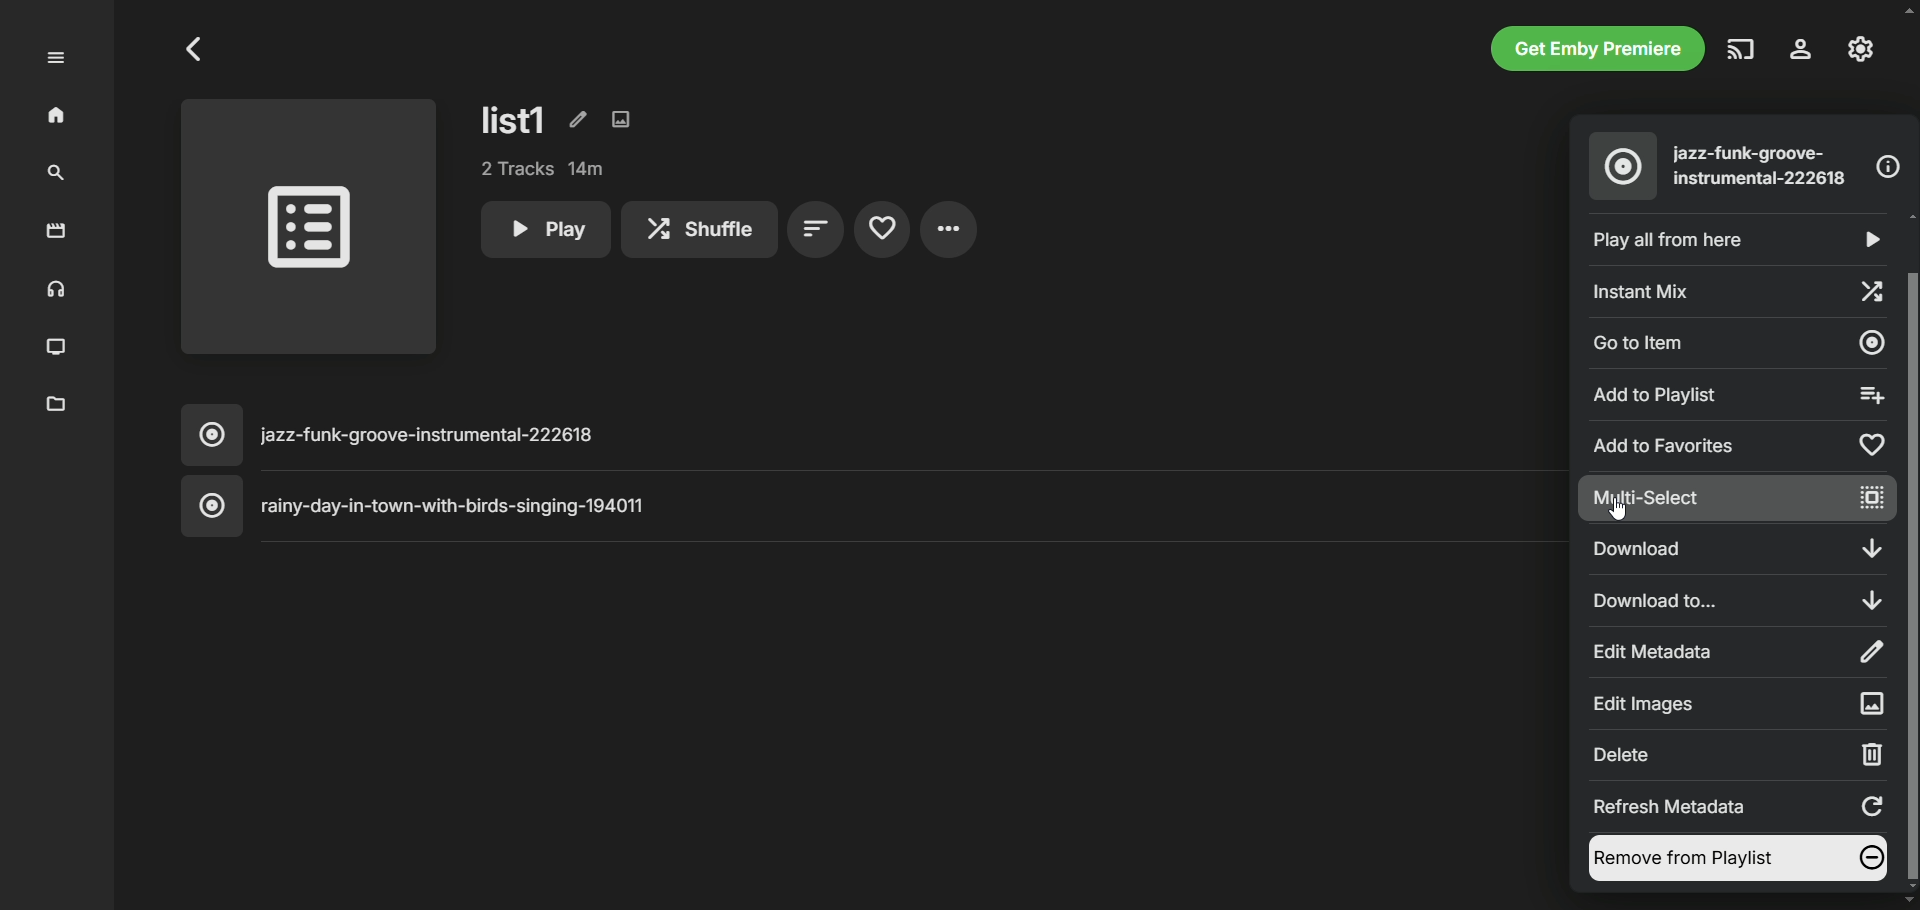  What do you see at coordinates (1736, 498) in the screenshot?
I see `multi-select` at bounding box center [1736, 498].